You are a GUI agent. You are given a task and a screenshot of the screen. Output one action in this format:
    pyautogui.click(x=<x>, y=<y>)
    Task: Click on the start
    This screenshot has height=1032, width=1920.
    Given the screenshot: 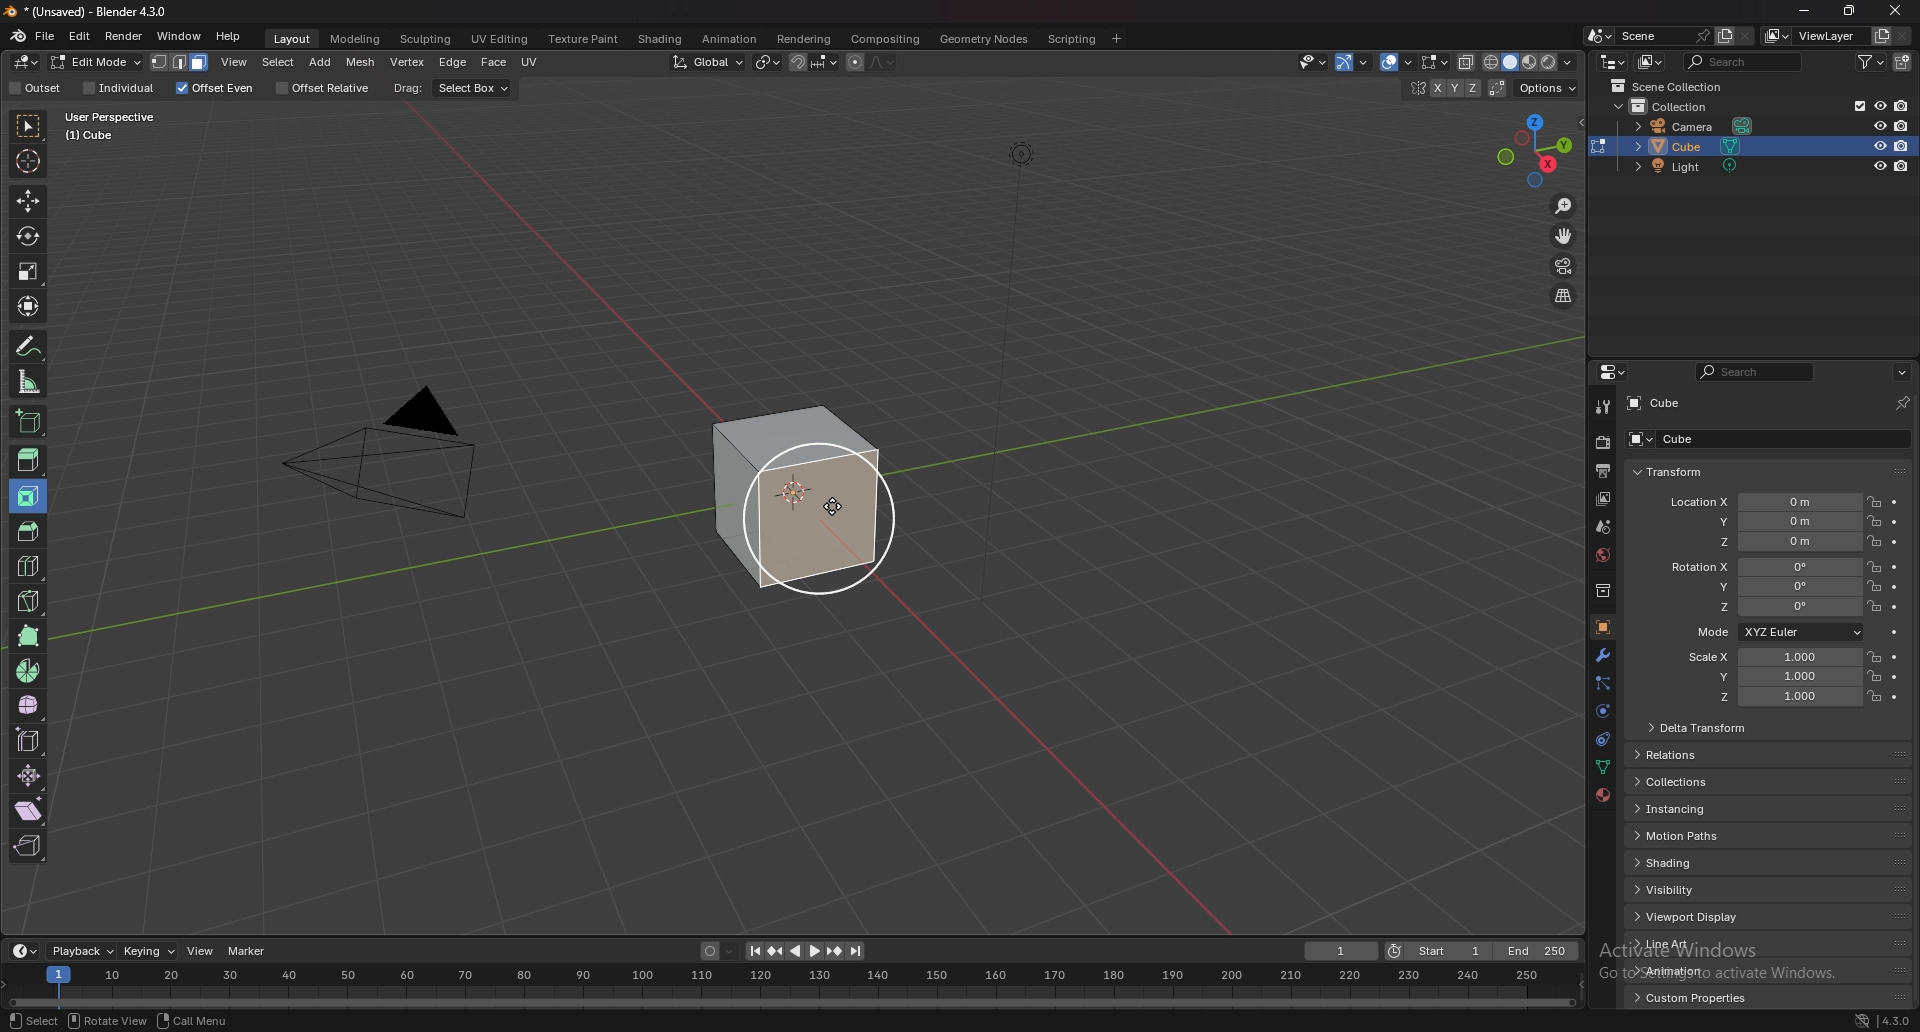 What is the action you would take?
    pyautogui.click(x=1439, y=950)
    